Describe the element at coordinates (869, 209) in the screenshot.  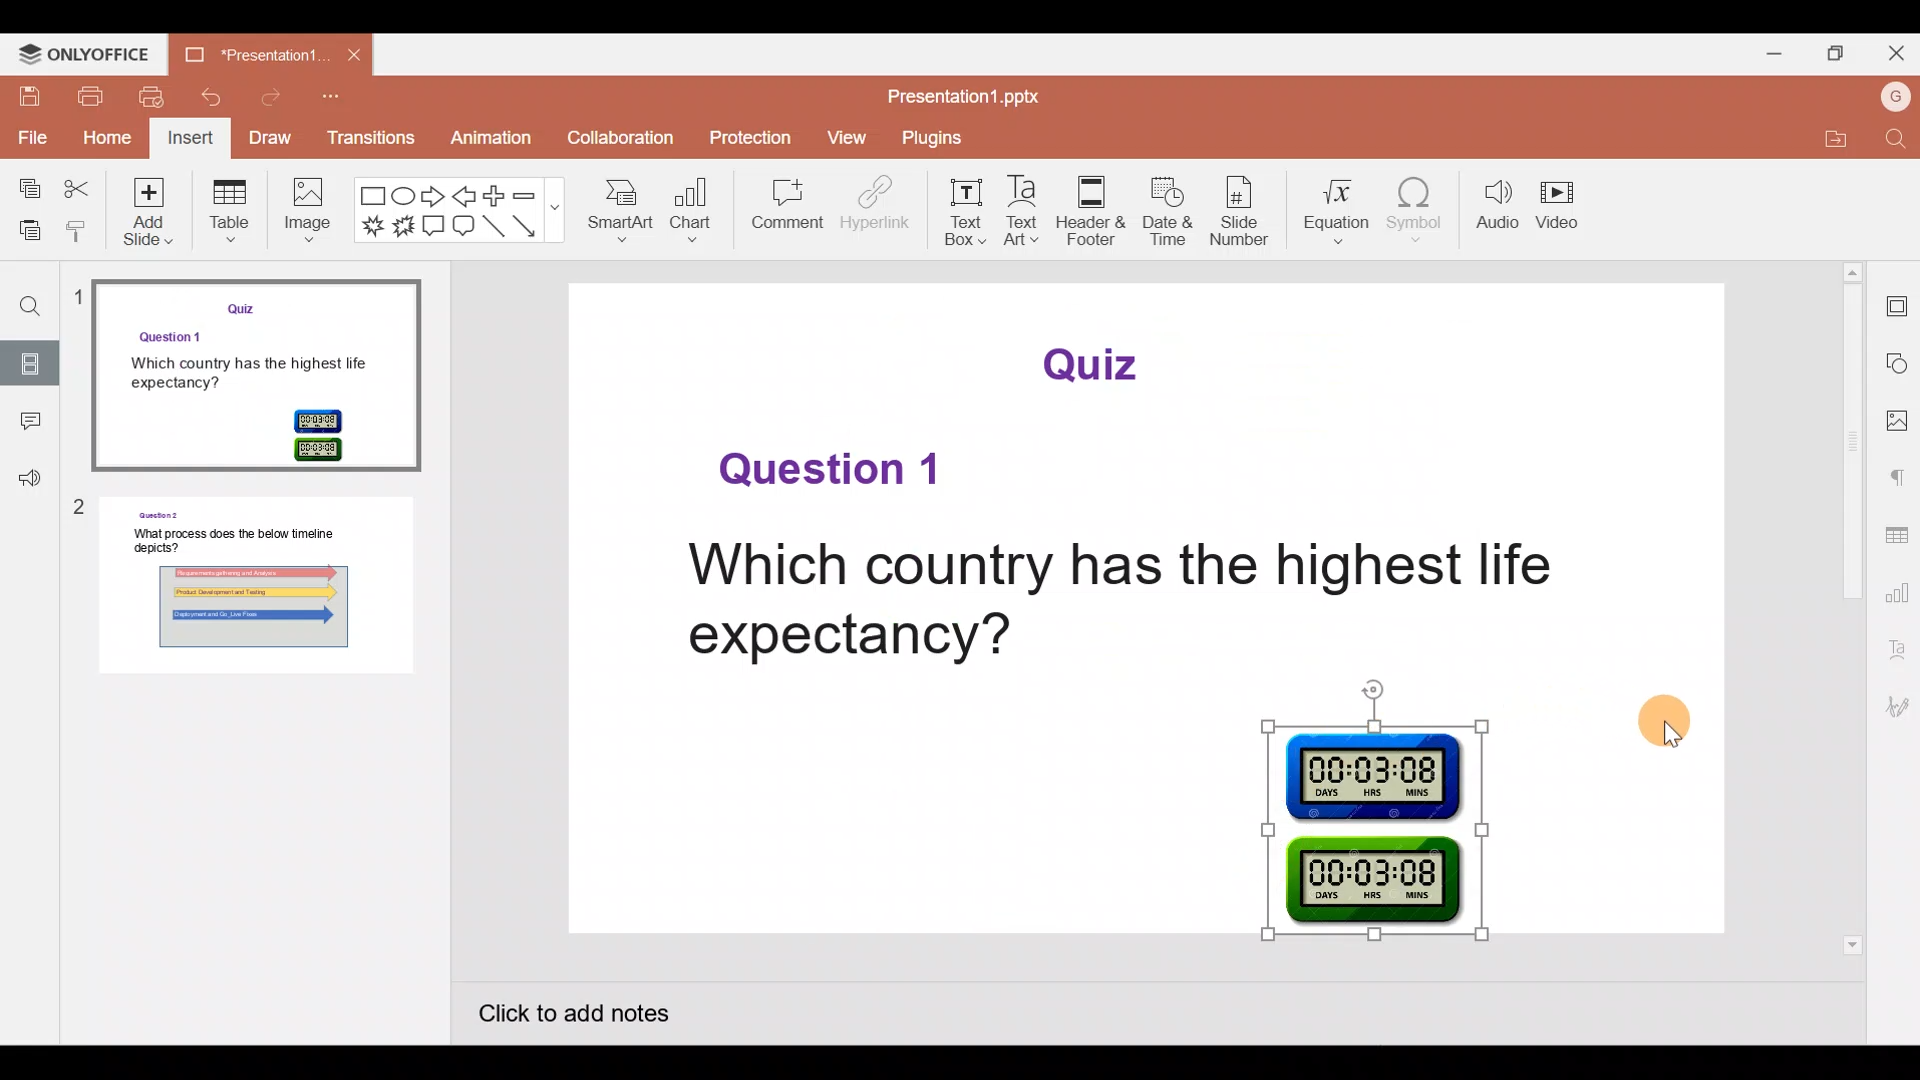
I see `Hyperlink` at that location.